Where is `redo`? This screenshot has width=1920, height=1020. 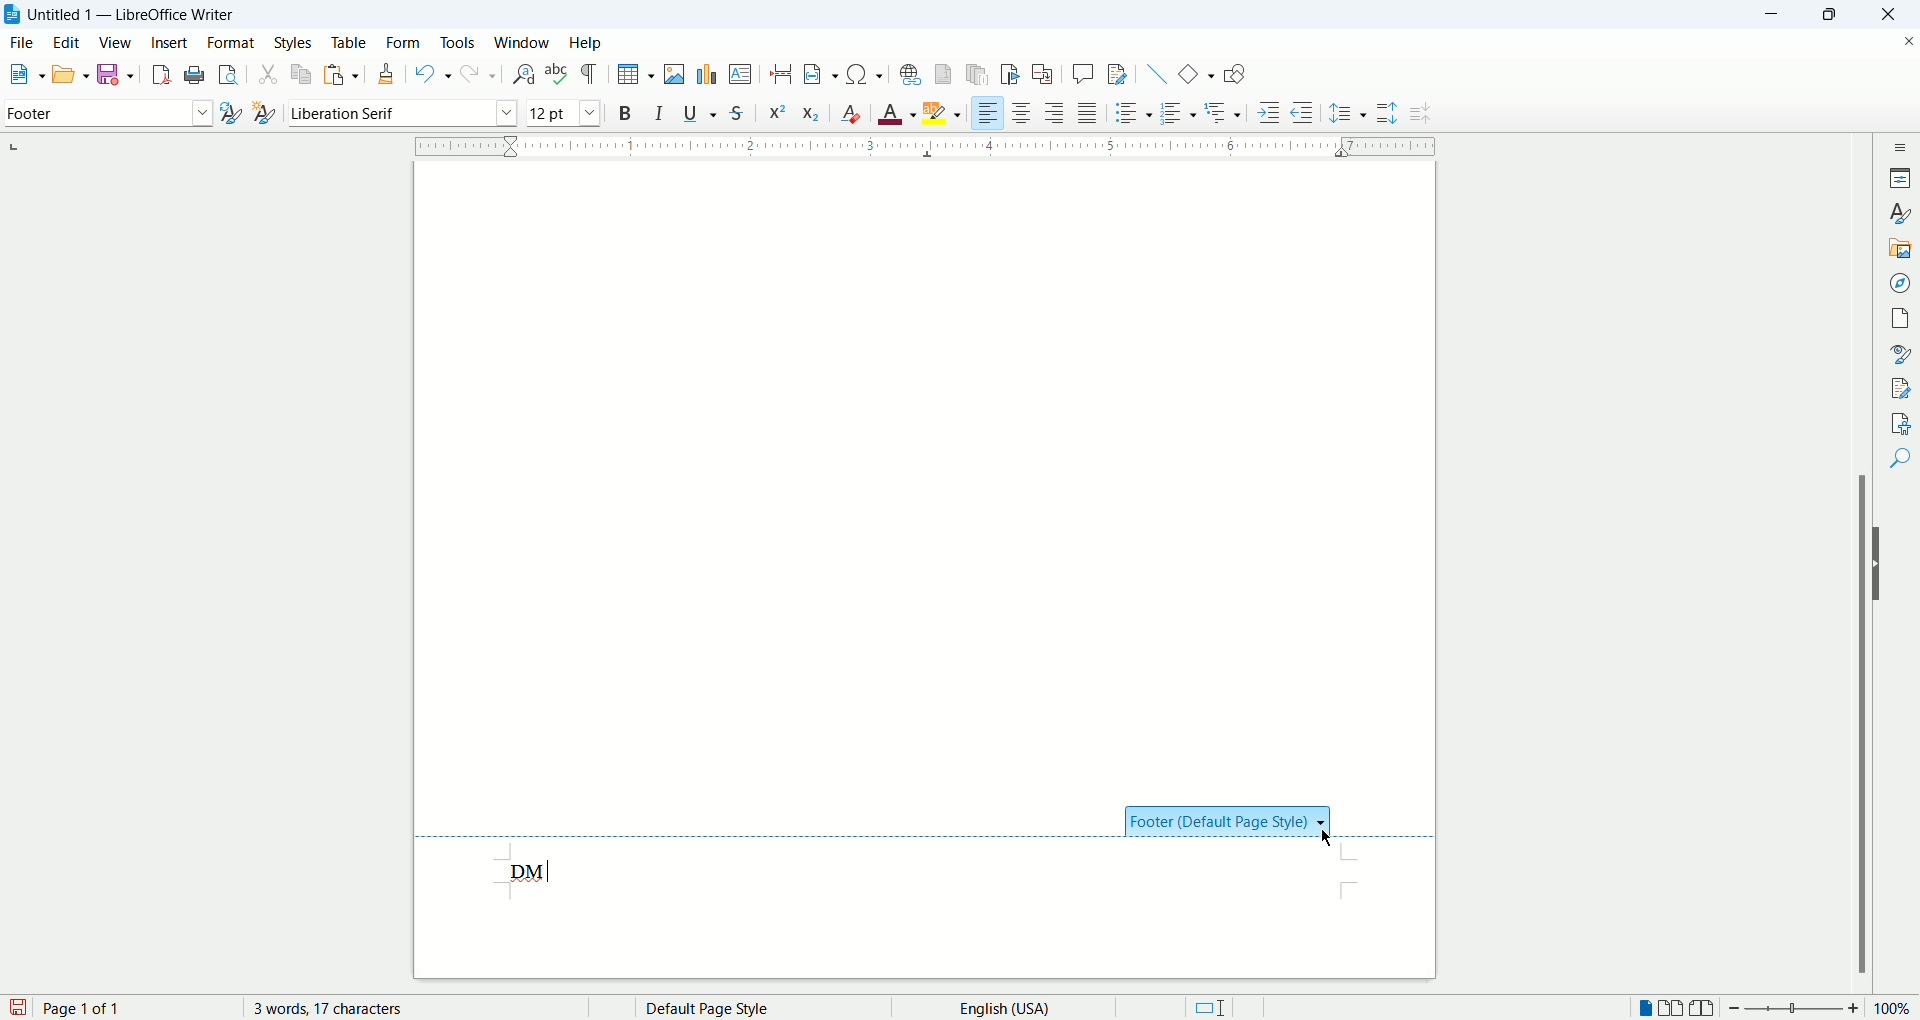 redo is located at coordinates (476, 75).